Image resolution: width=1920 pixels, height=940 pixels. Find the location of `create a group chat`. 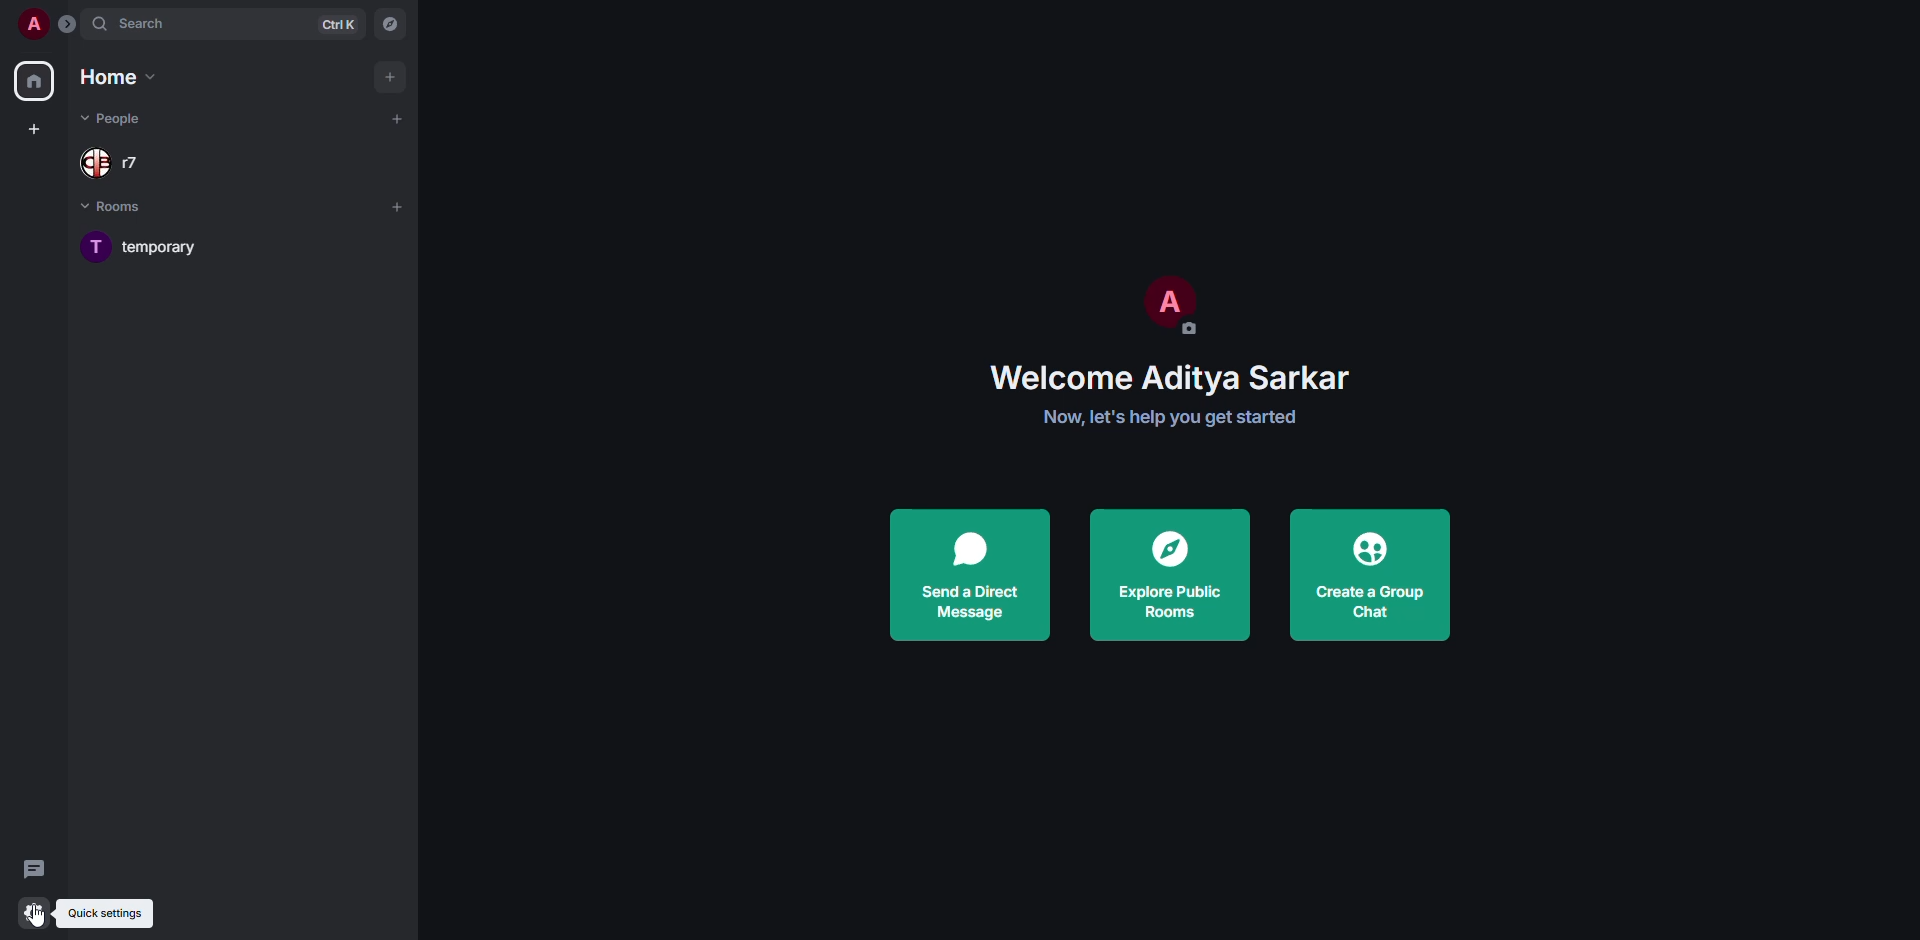

create a group chat is located at coordinates (1372, 575).